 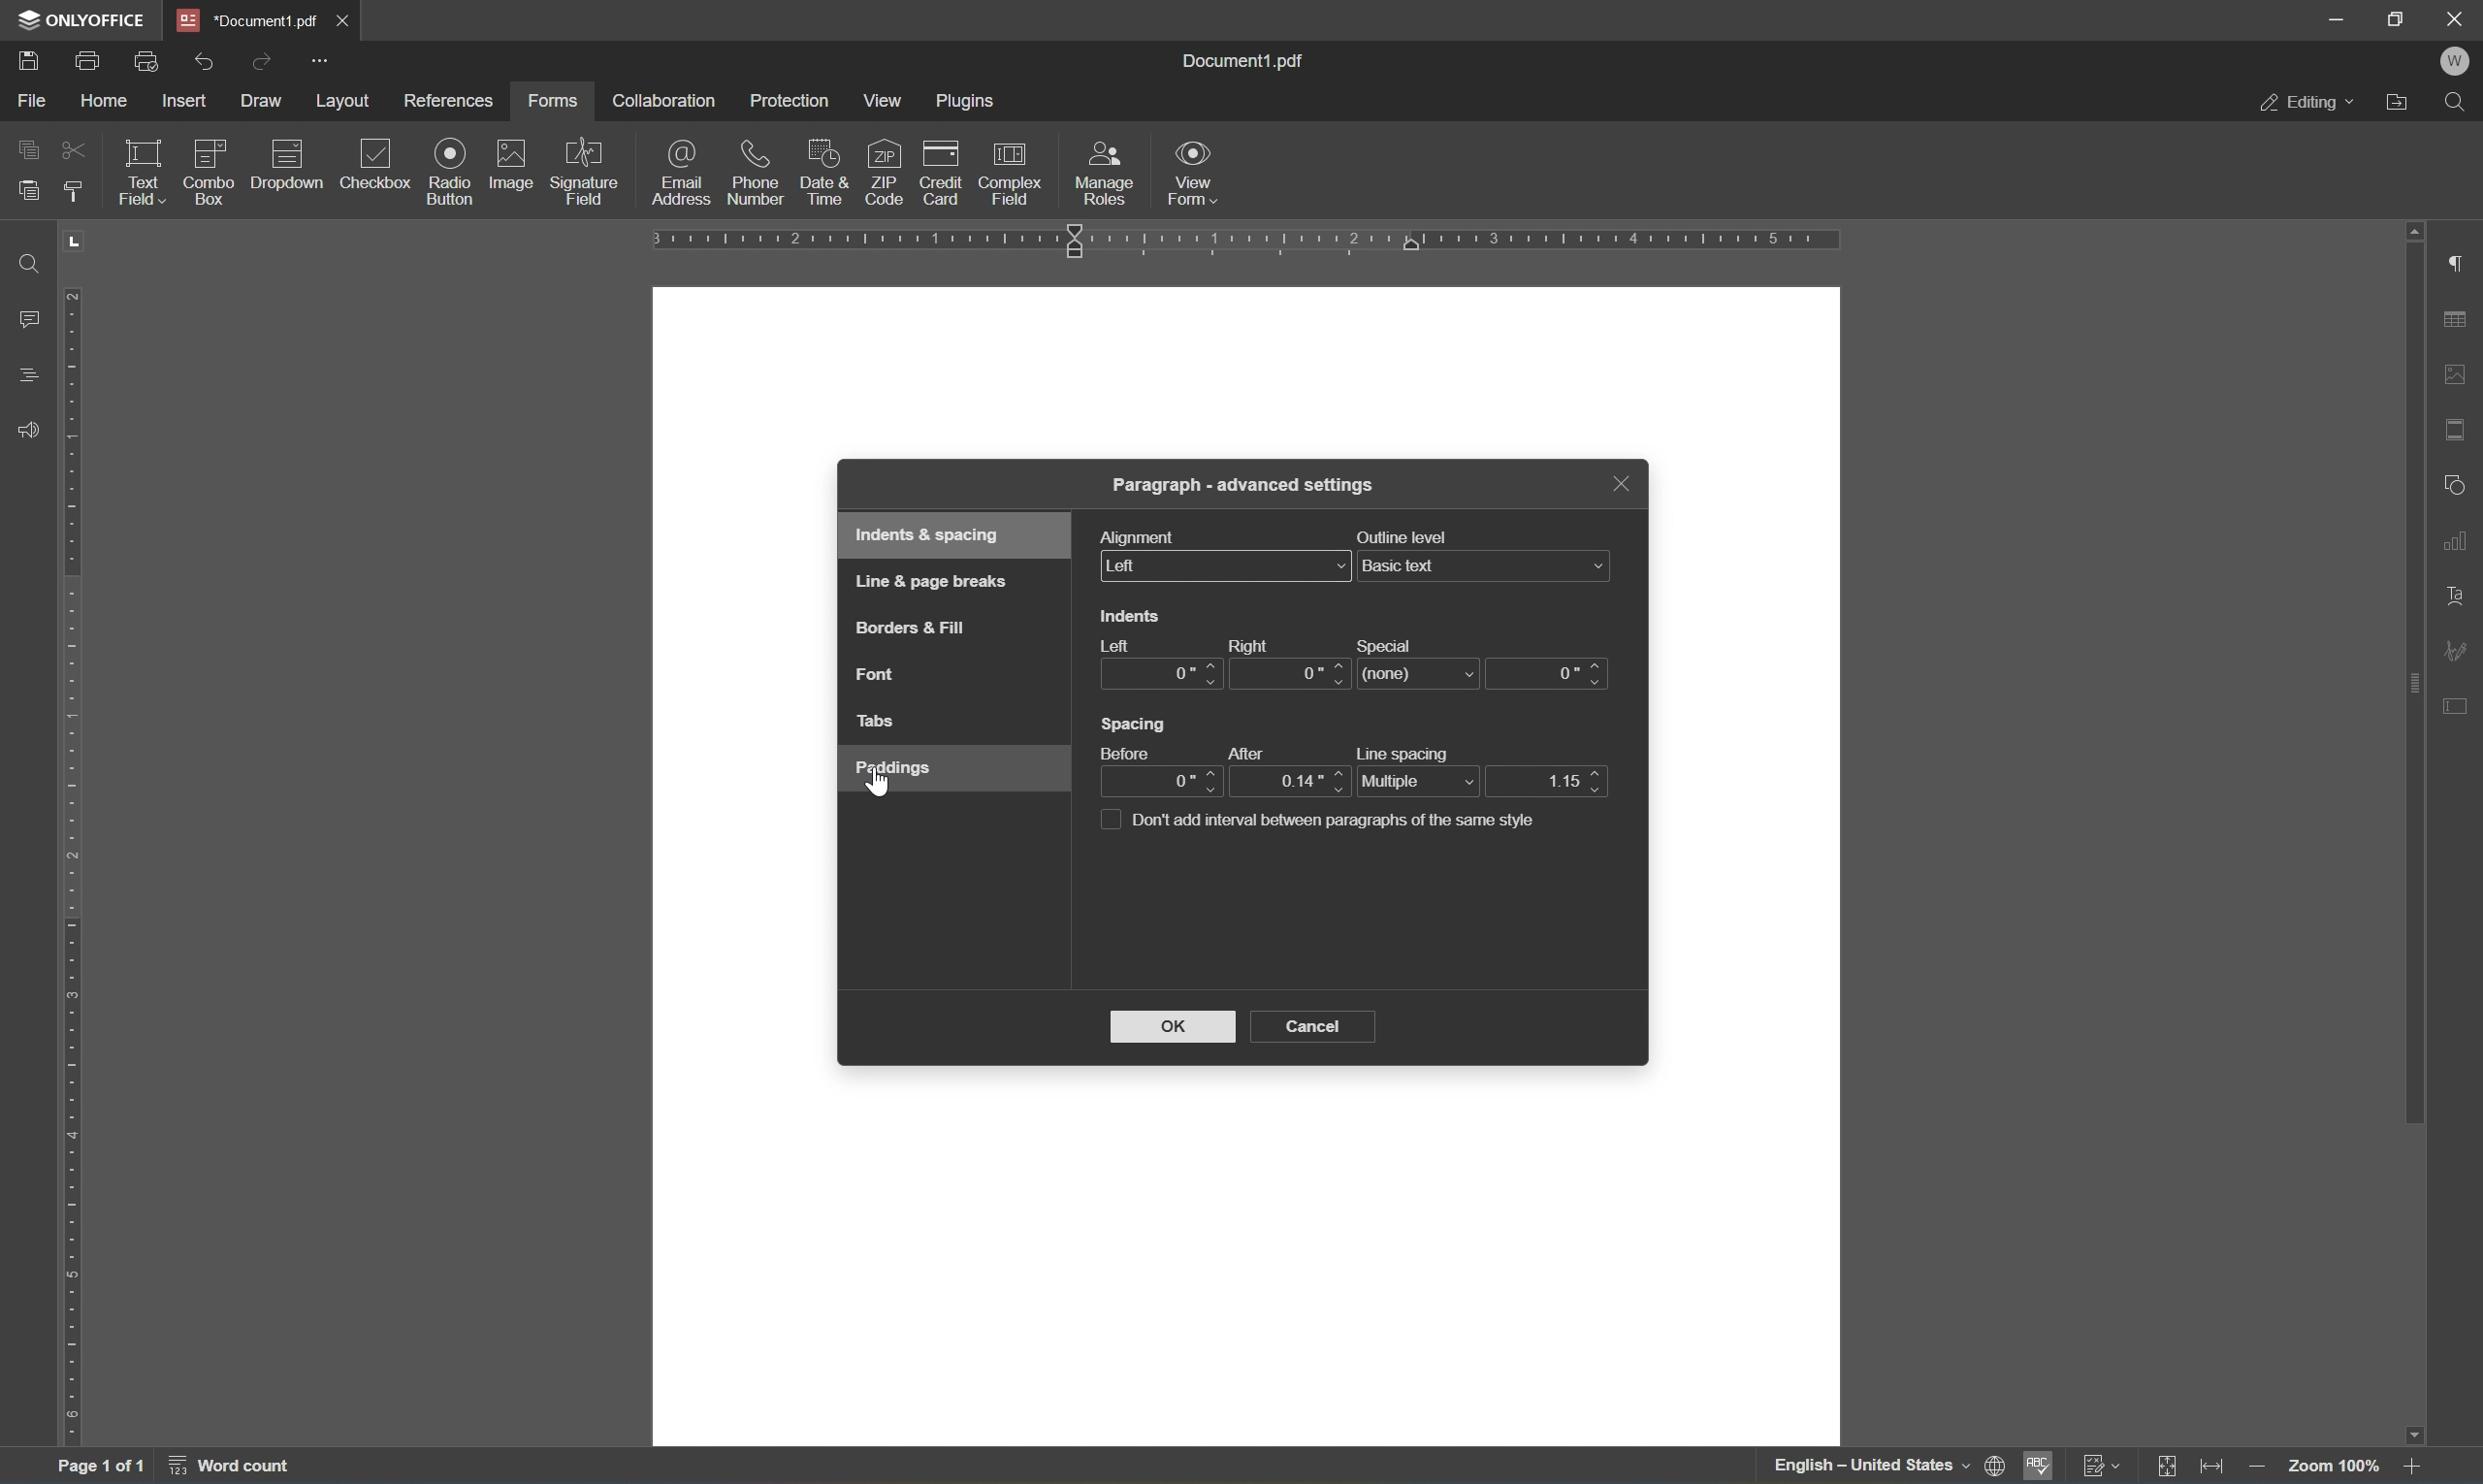 I want to click on Cursor, so click(x=883, y=788).